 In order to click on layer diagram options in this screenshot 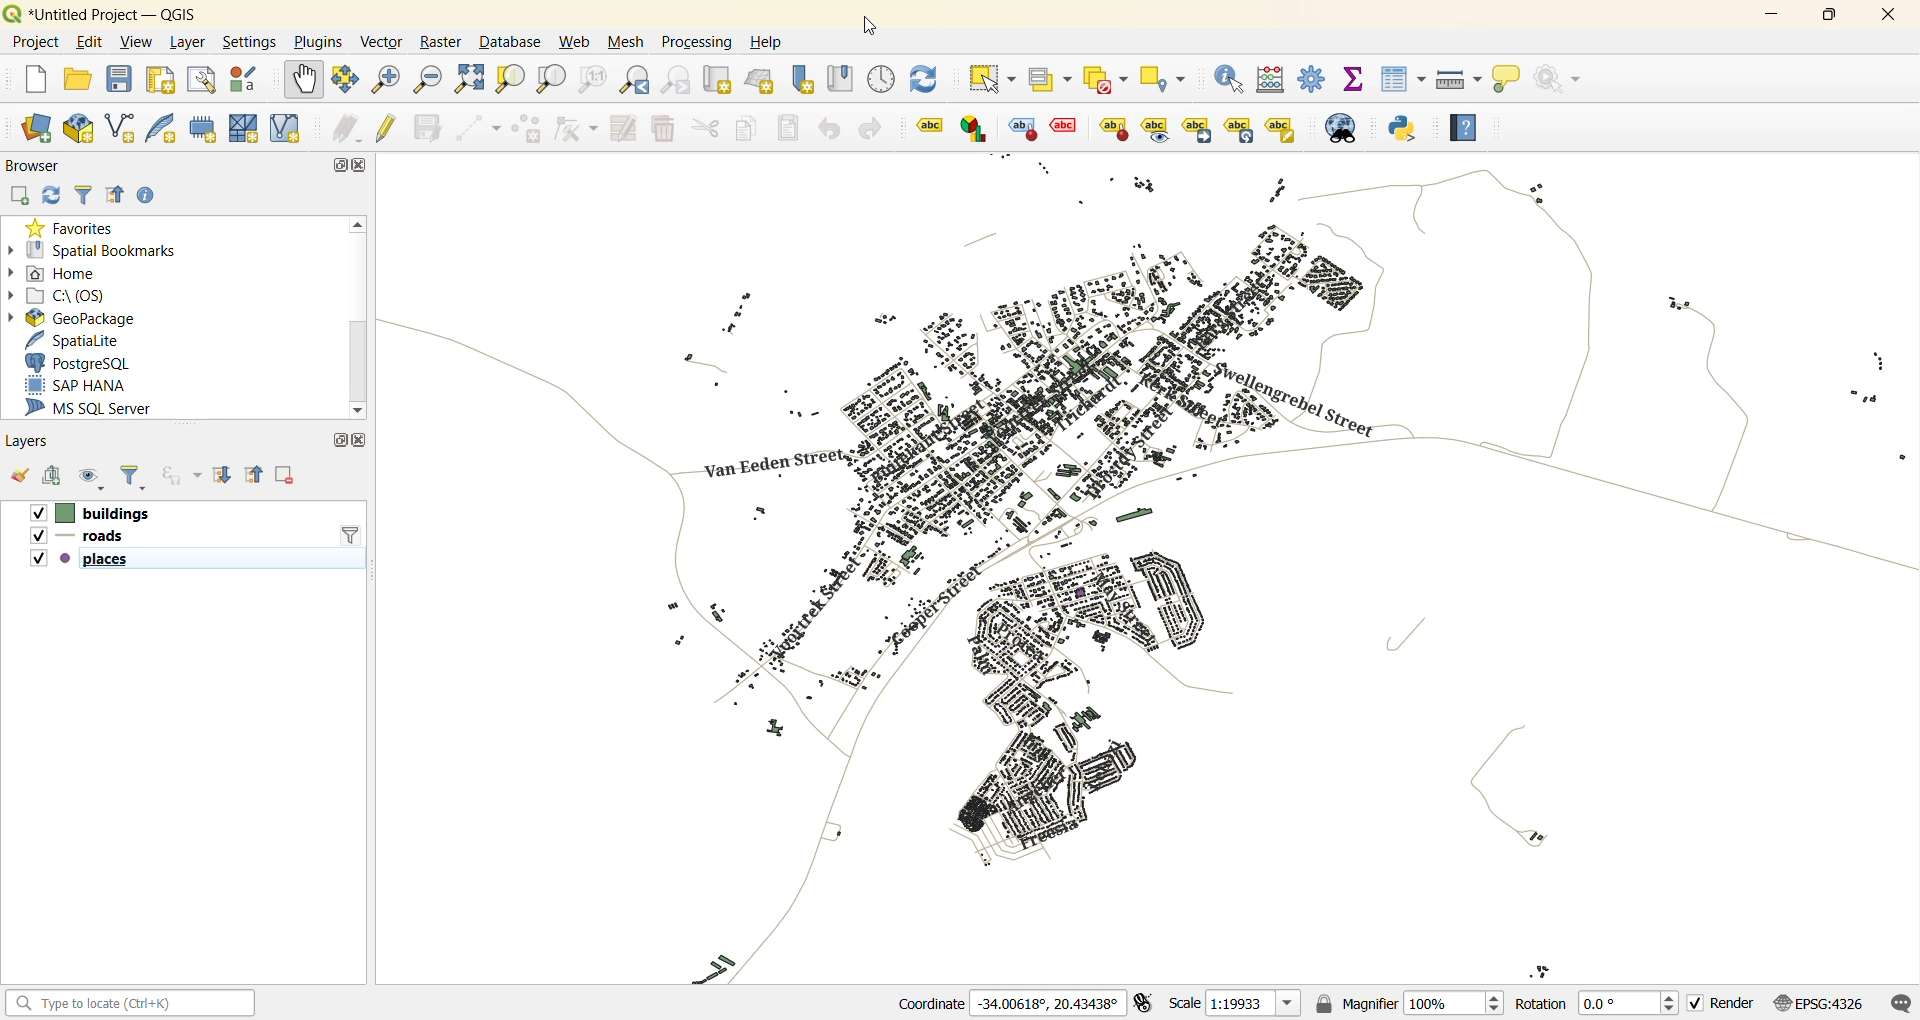, I will do `click(974, 128)`.